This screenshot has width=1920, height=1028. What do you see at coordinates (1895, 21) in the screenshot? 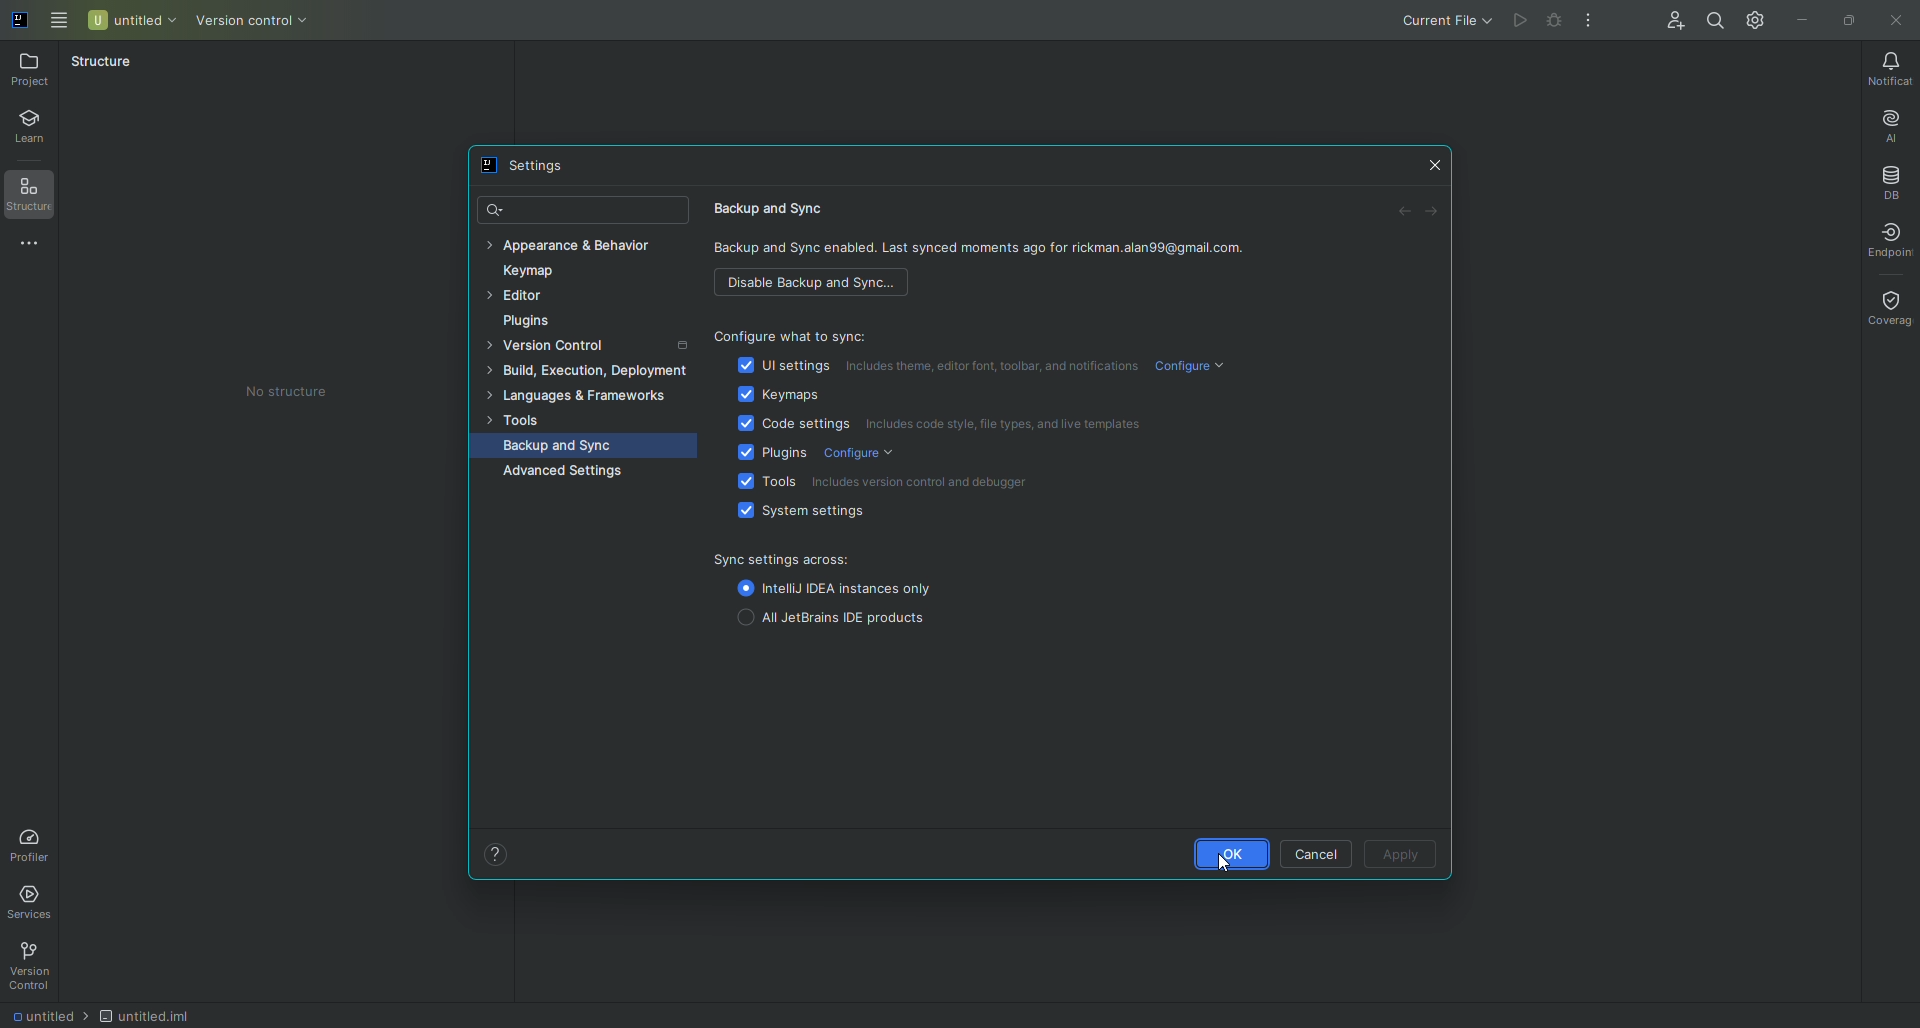
I see `Close` at bounding box center [1895, 21].